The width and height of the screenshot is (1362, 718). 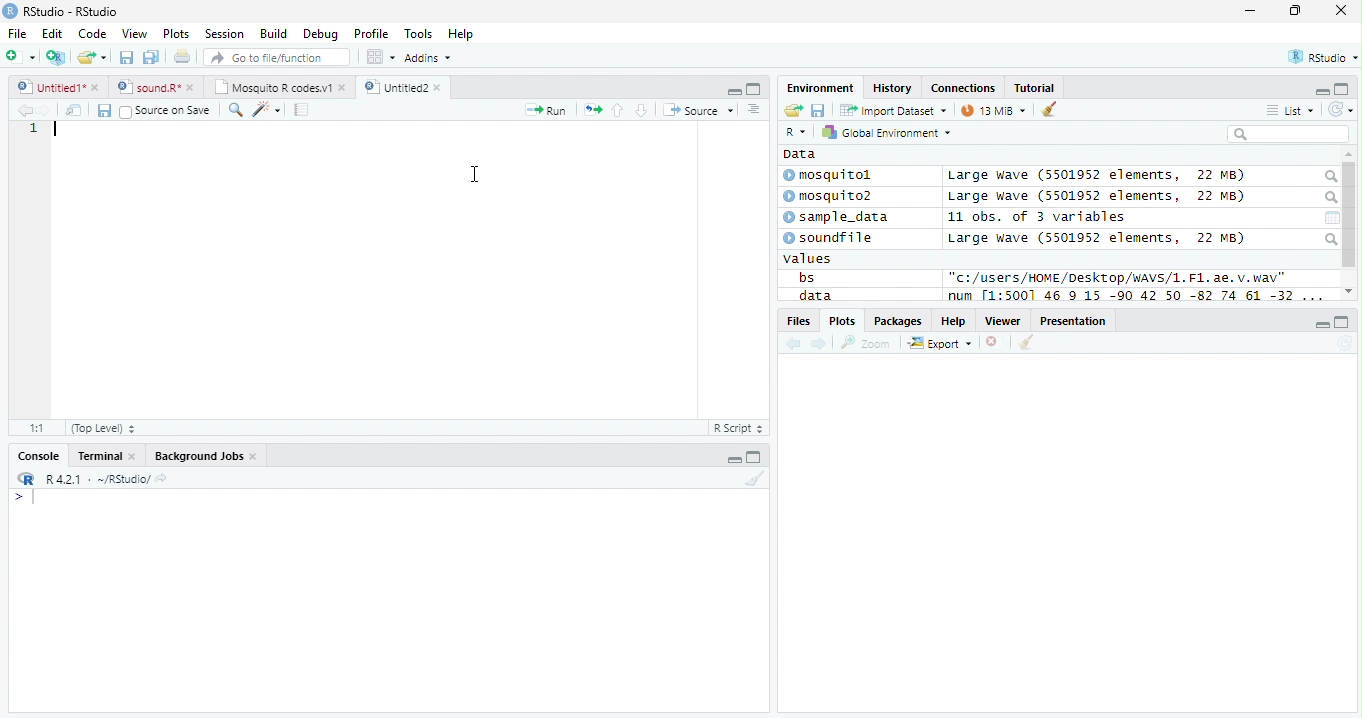 What do you see at coordinates (1329, 198) in the screenshot?
I see `search` at bounding box center [1329, 198].